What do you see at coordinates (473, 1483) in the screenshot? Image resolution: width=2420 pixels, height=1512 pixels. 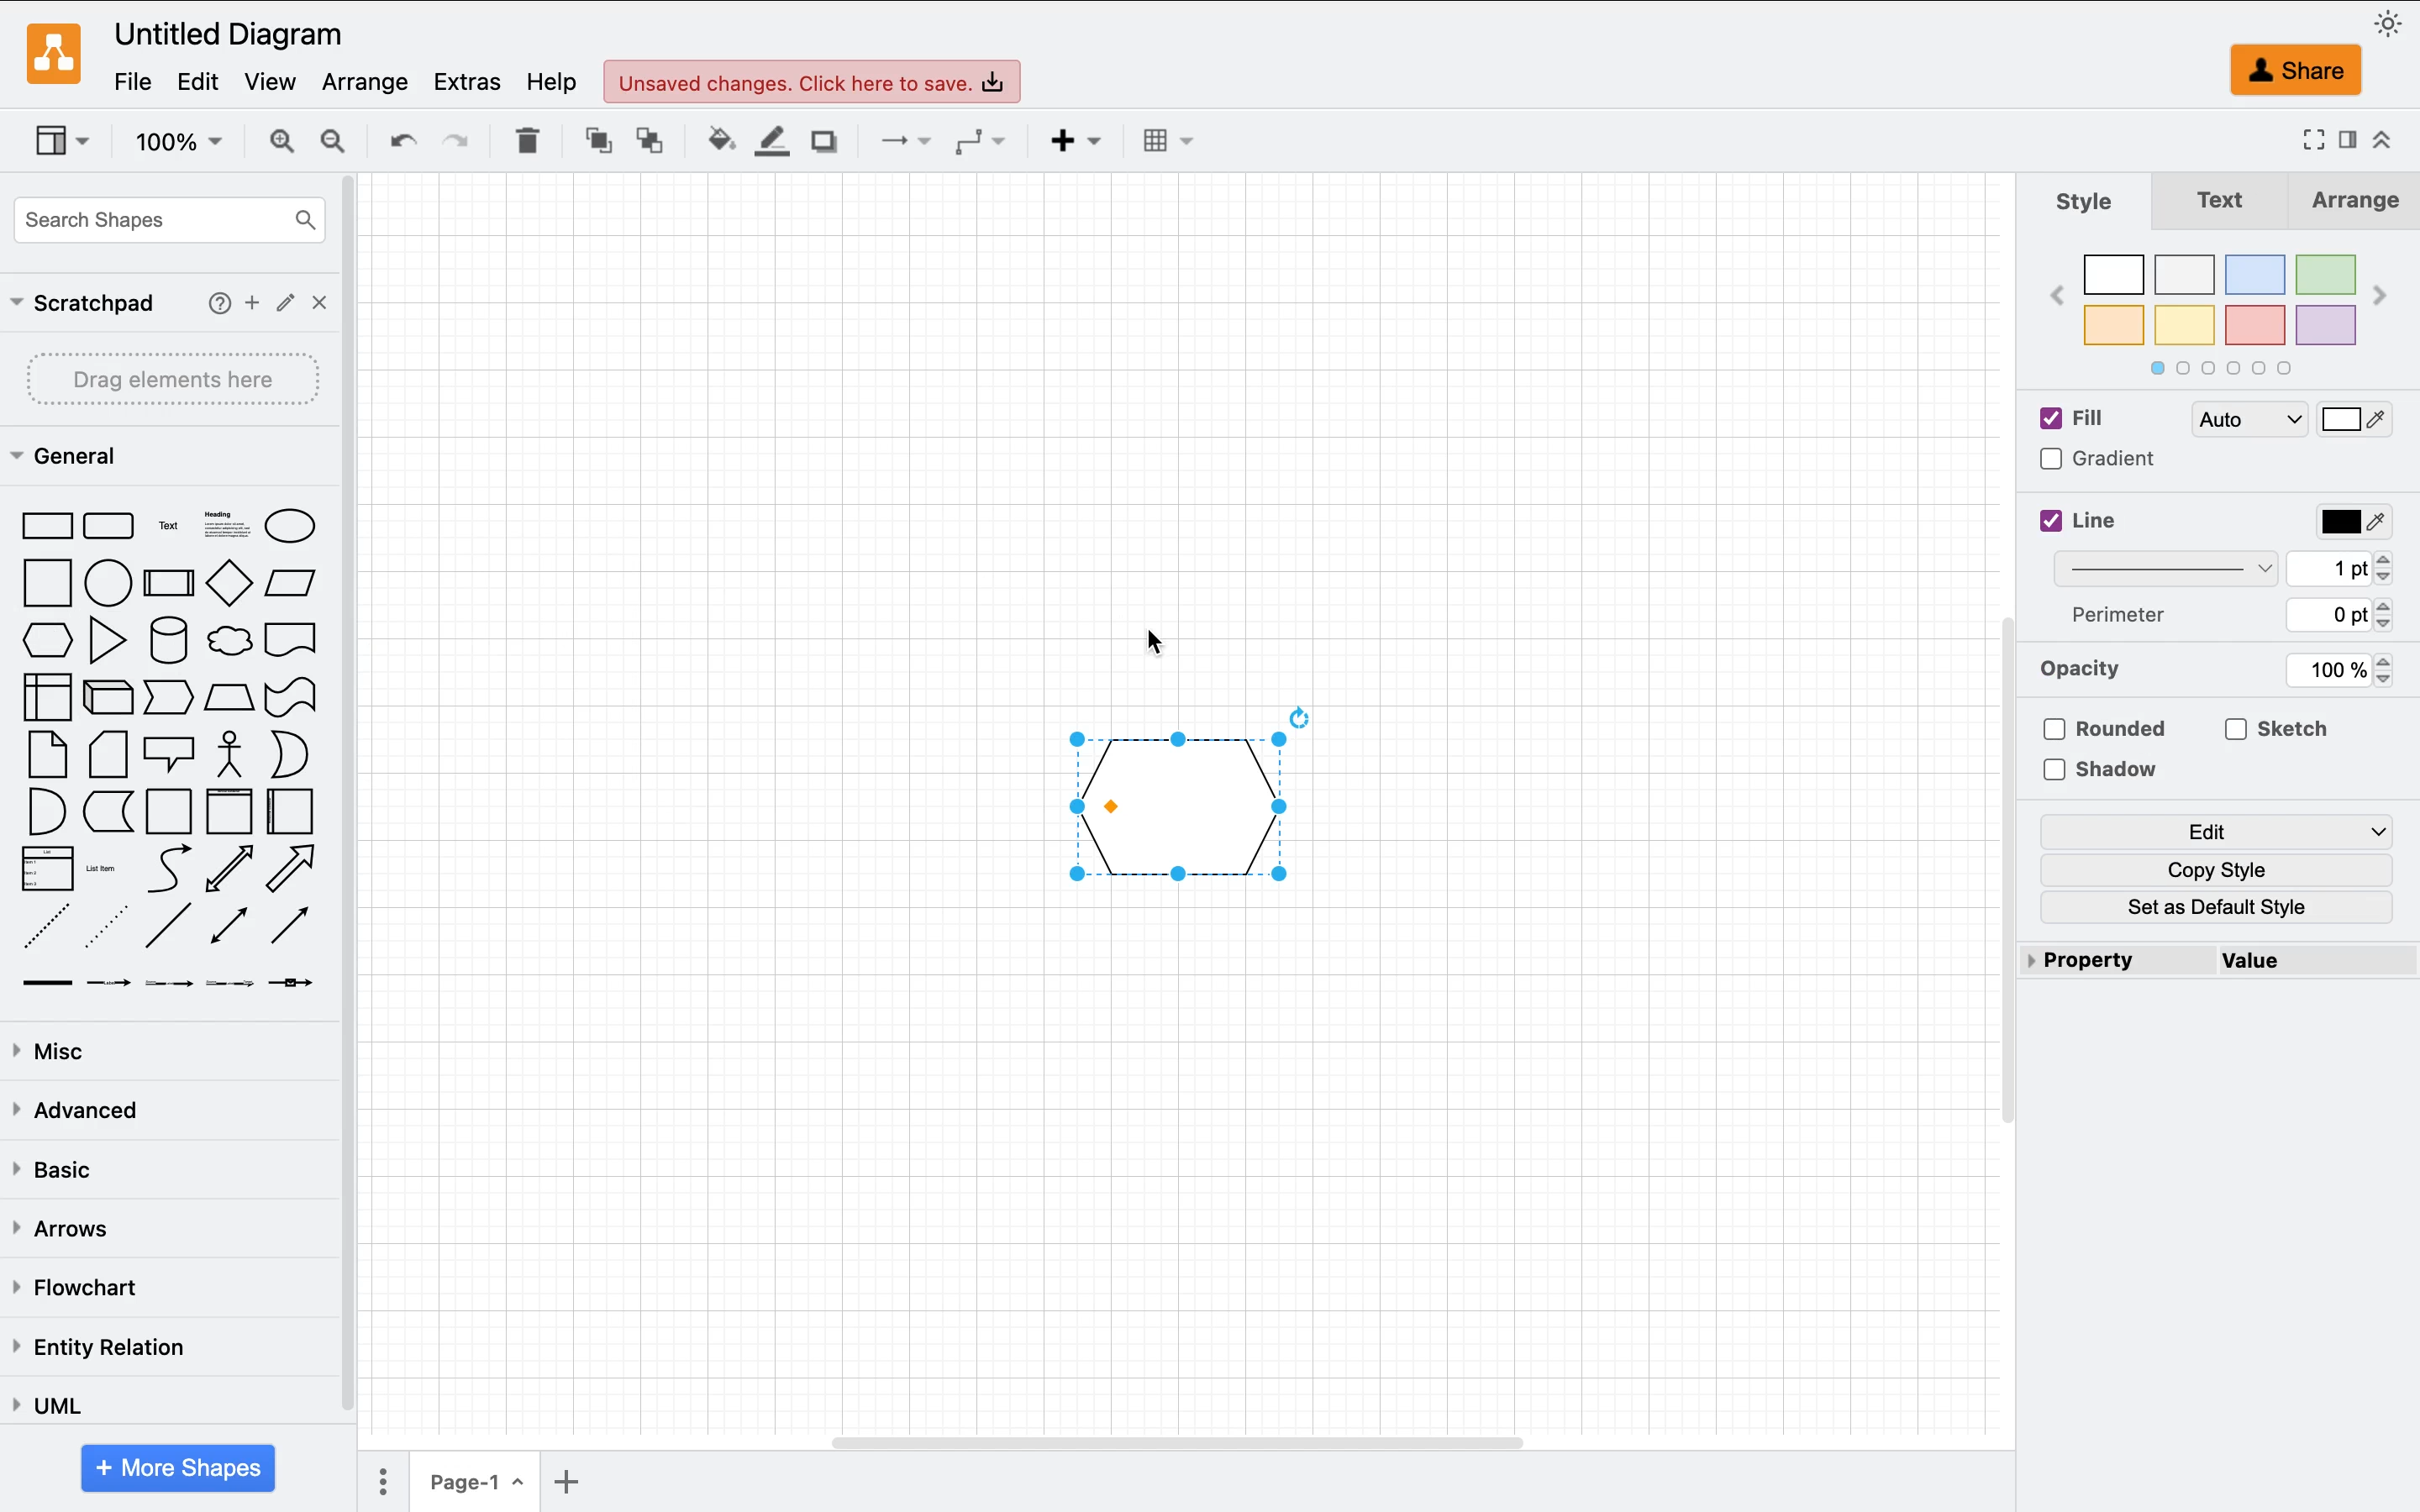 I see `page 1` at bounding box center [473, 1483].